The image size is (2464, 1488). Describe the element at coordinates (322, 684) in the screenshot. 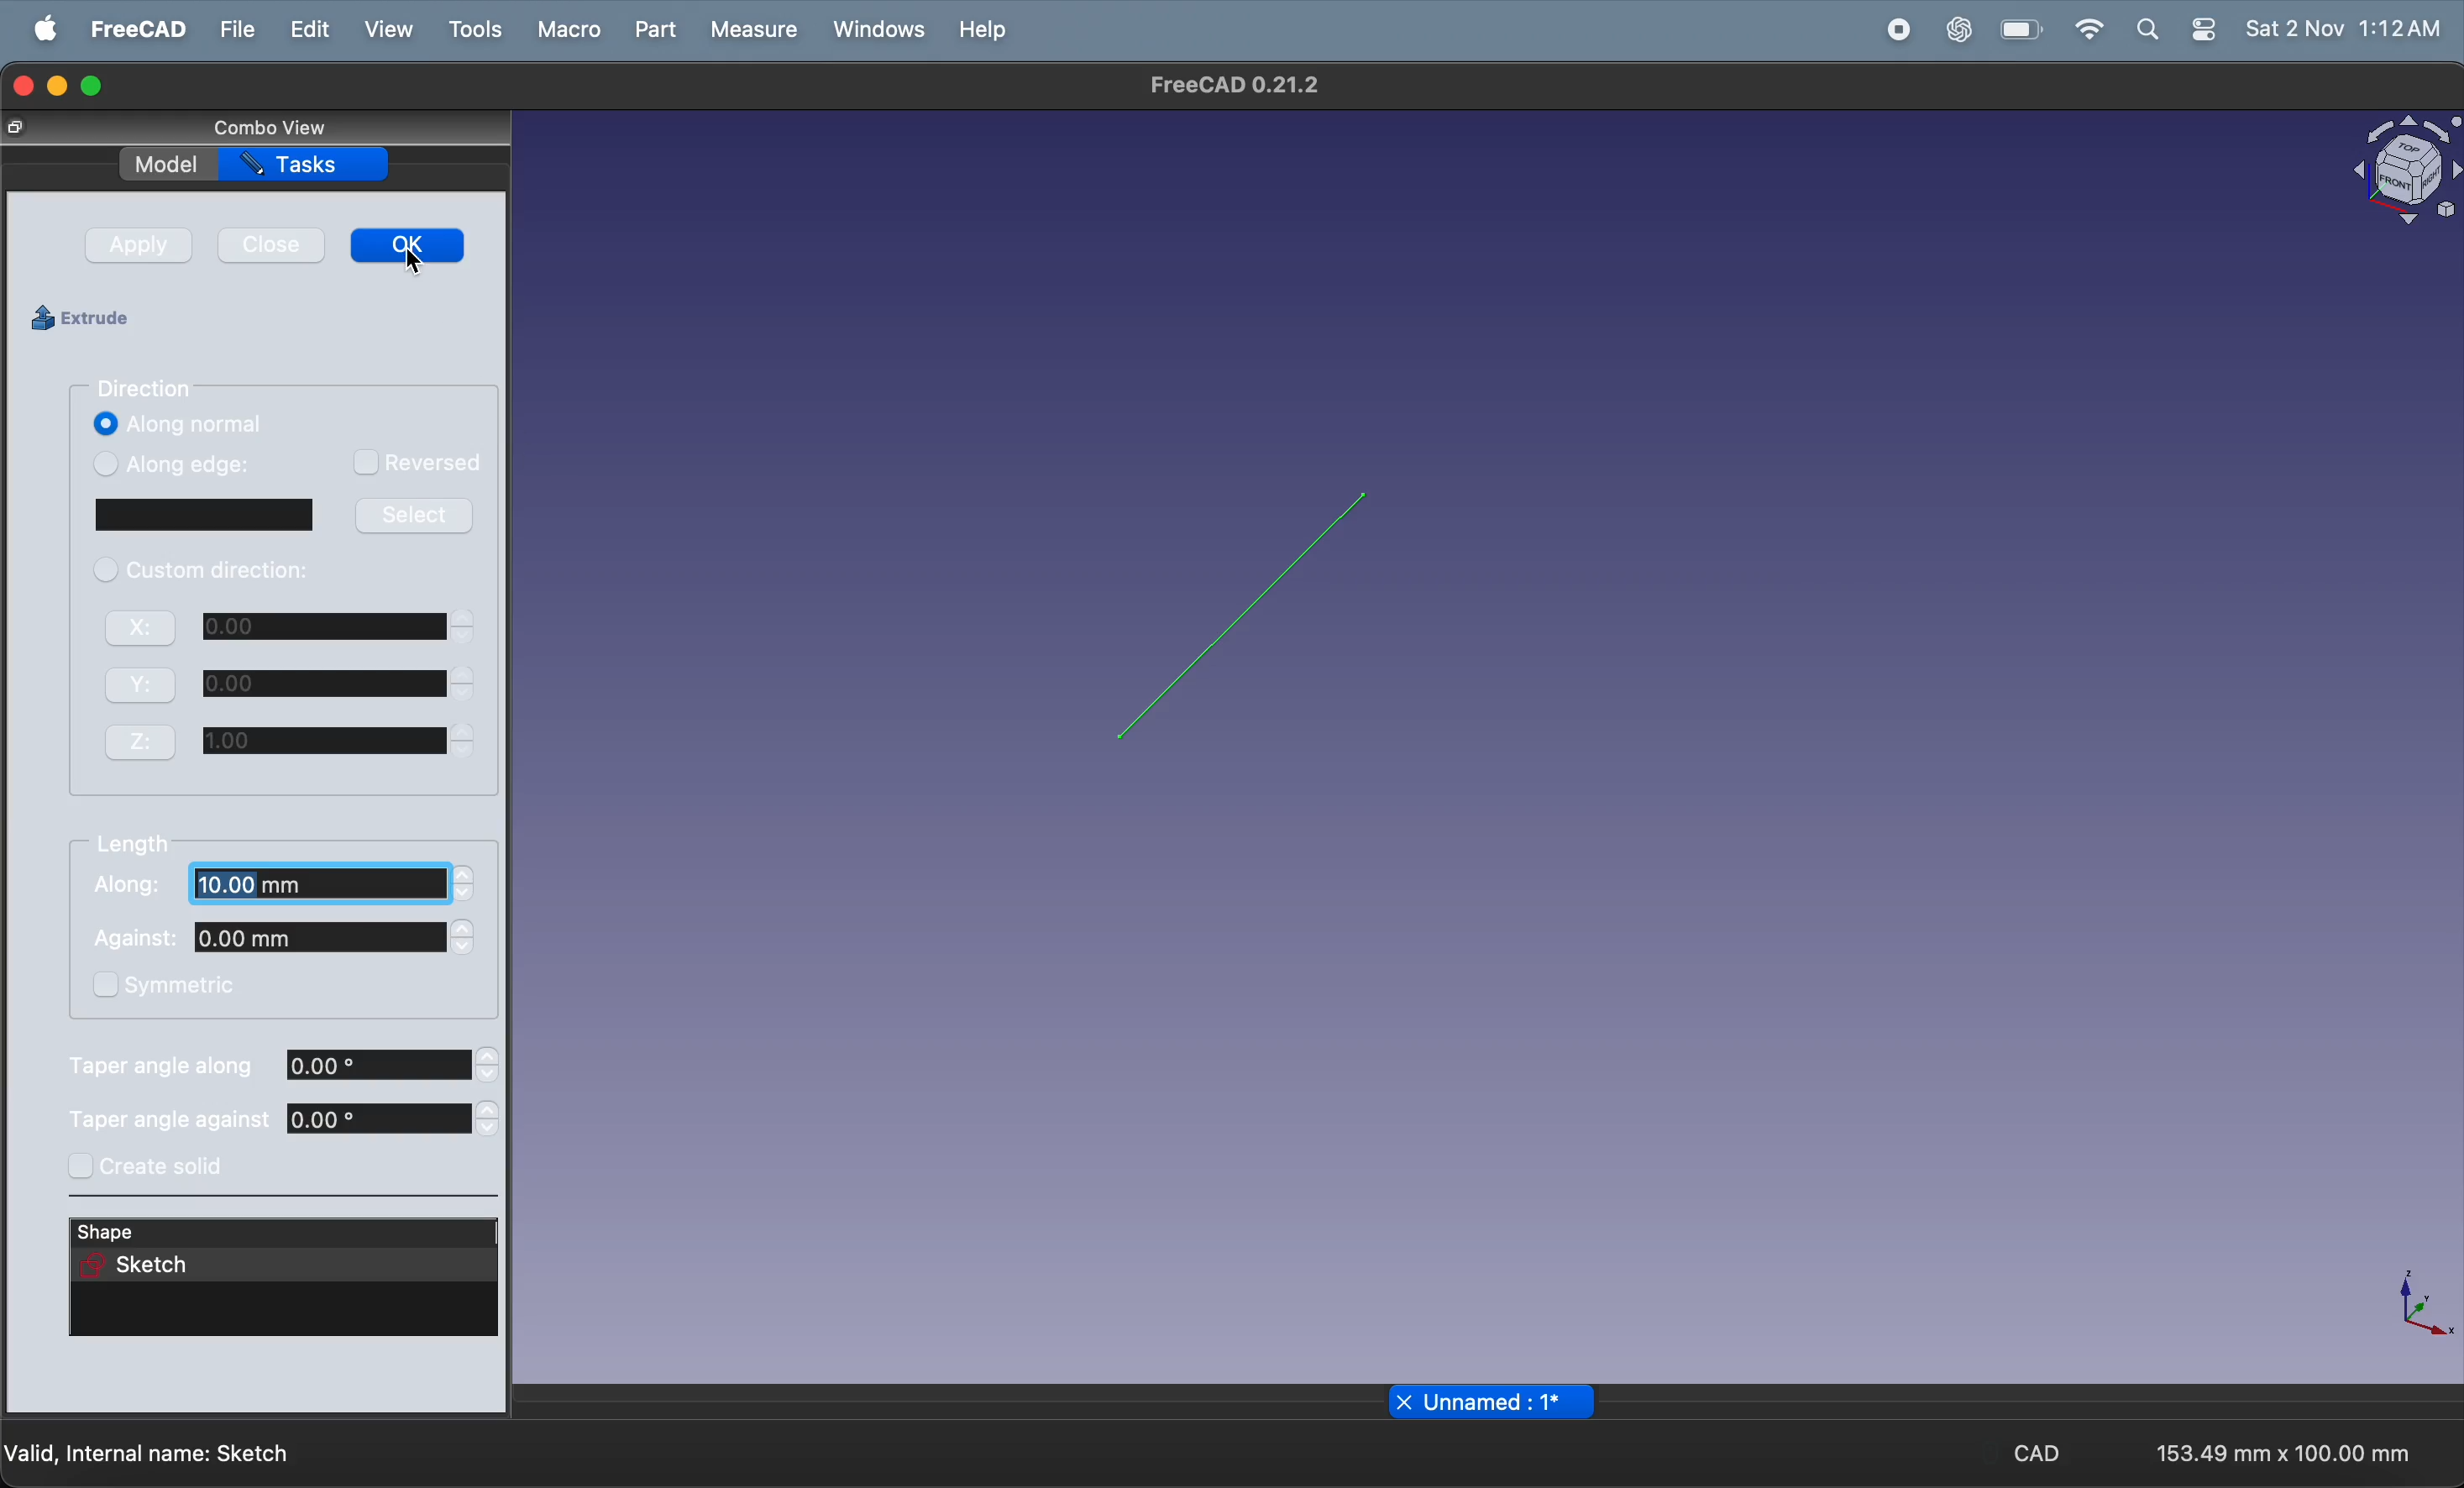

I see `0.00` at that location.